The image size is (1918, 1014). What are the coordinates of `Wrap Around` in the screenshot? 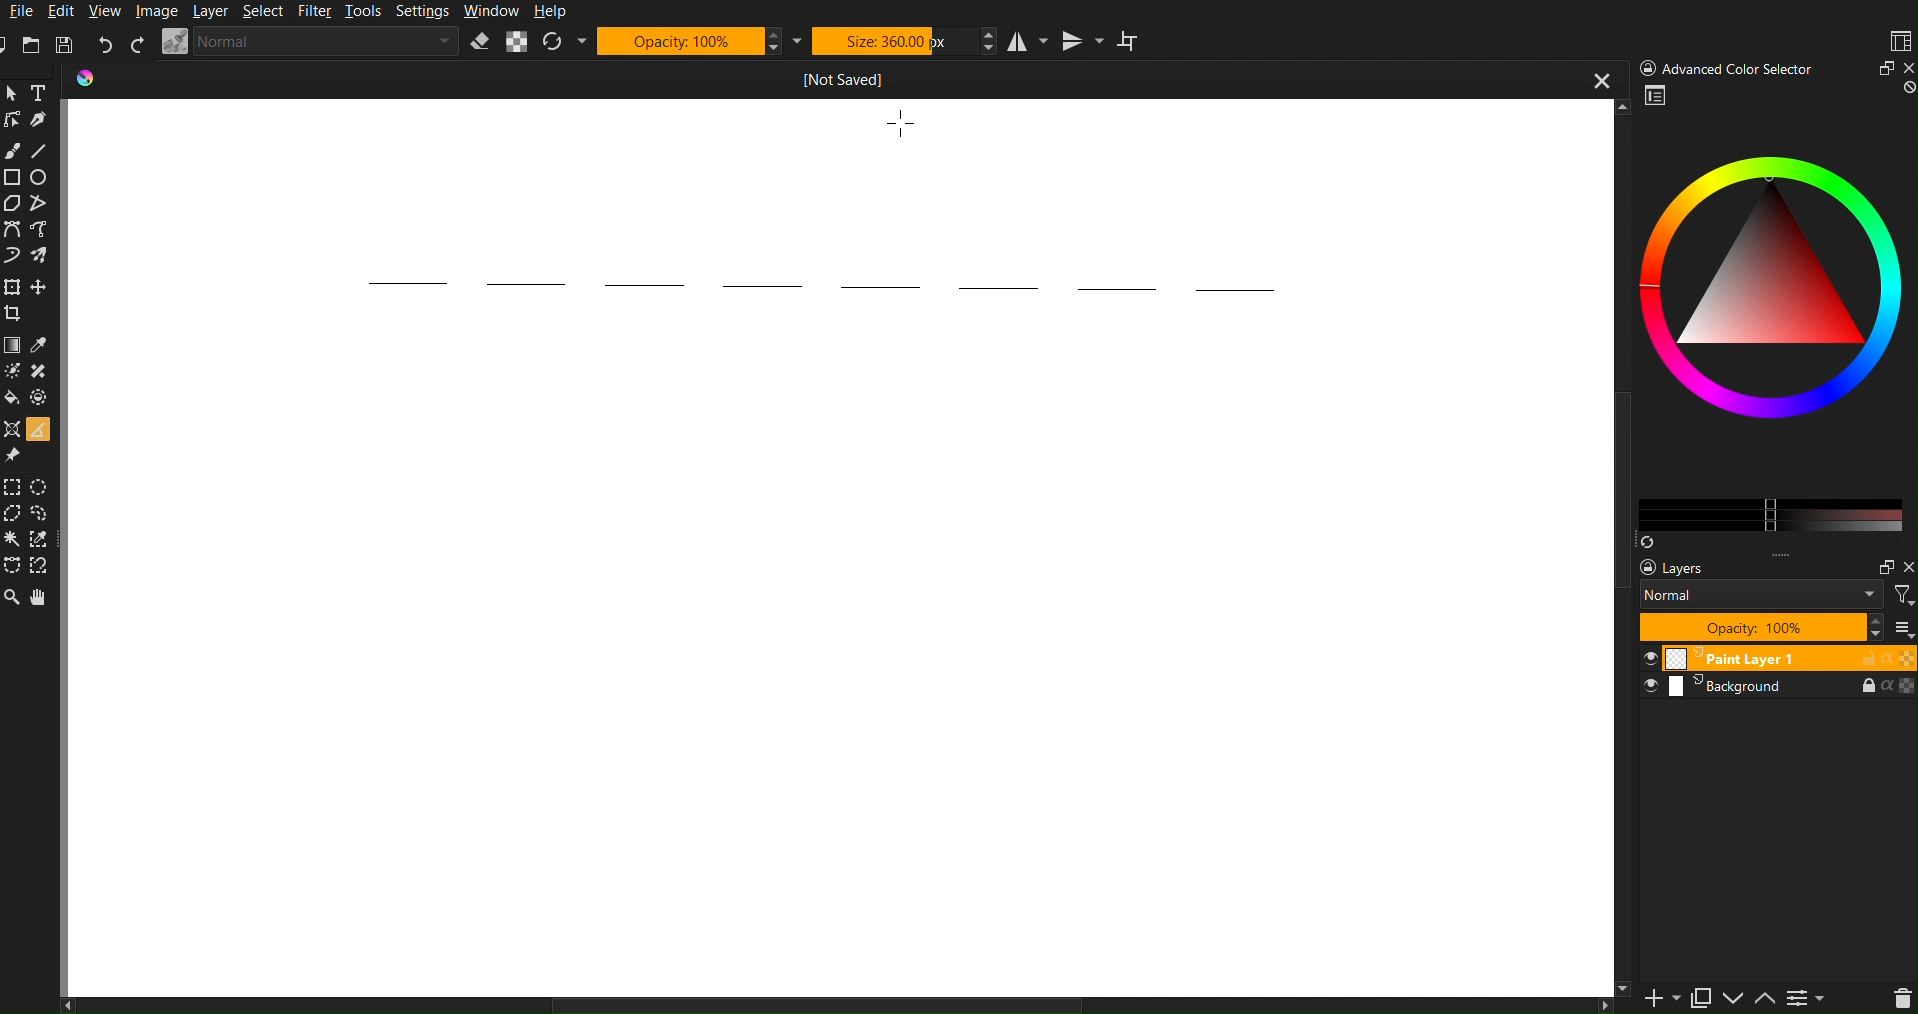 It's located at (1132, 41).